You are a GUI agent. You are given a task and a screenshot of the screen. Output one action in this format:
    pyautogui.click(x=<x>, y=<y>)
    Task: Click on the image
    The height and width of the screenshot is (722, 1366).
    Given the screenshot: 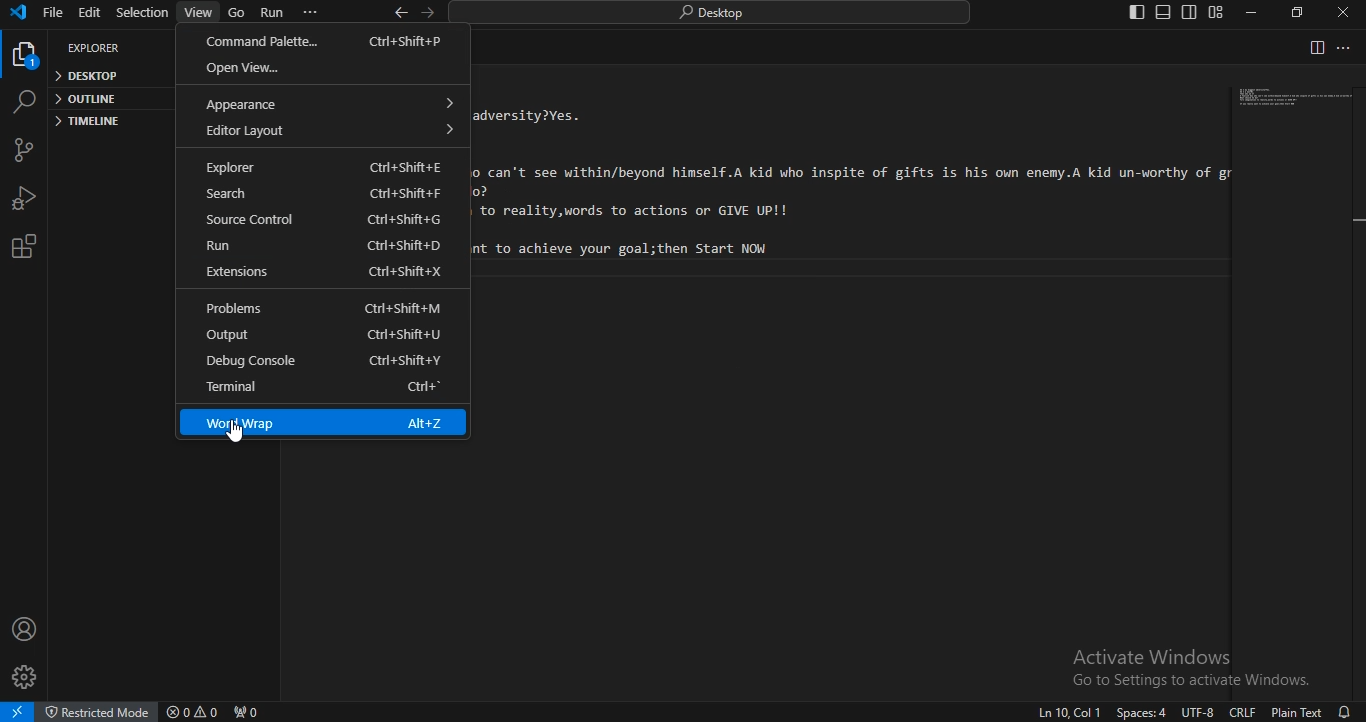 What is the action you would take?
    pyautogui.click(x=1293, y=100)
    